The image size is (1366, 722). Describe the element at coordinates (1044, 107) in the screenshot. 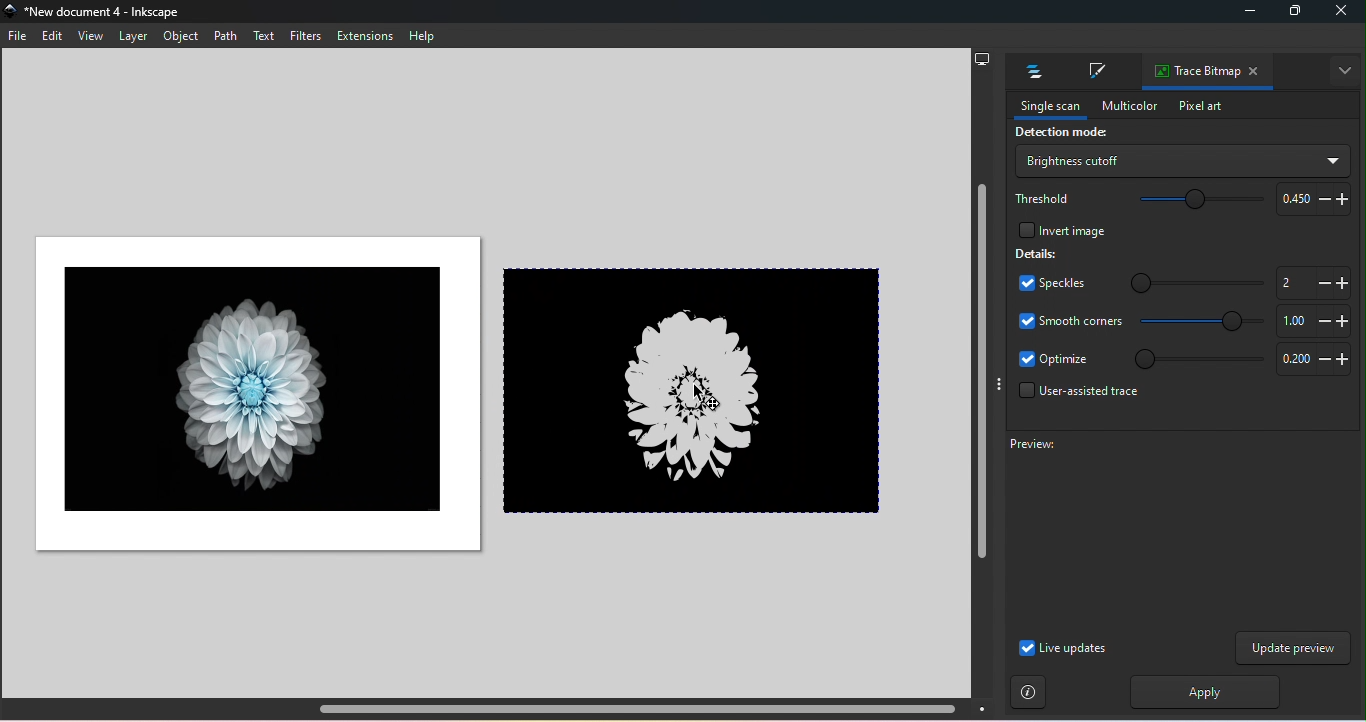

I see `Single scan` at that location.